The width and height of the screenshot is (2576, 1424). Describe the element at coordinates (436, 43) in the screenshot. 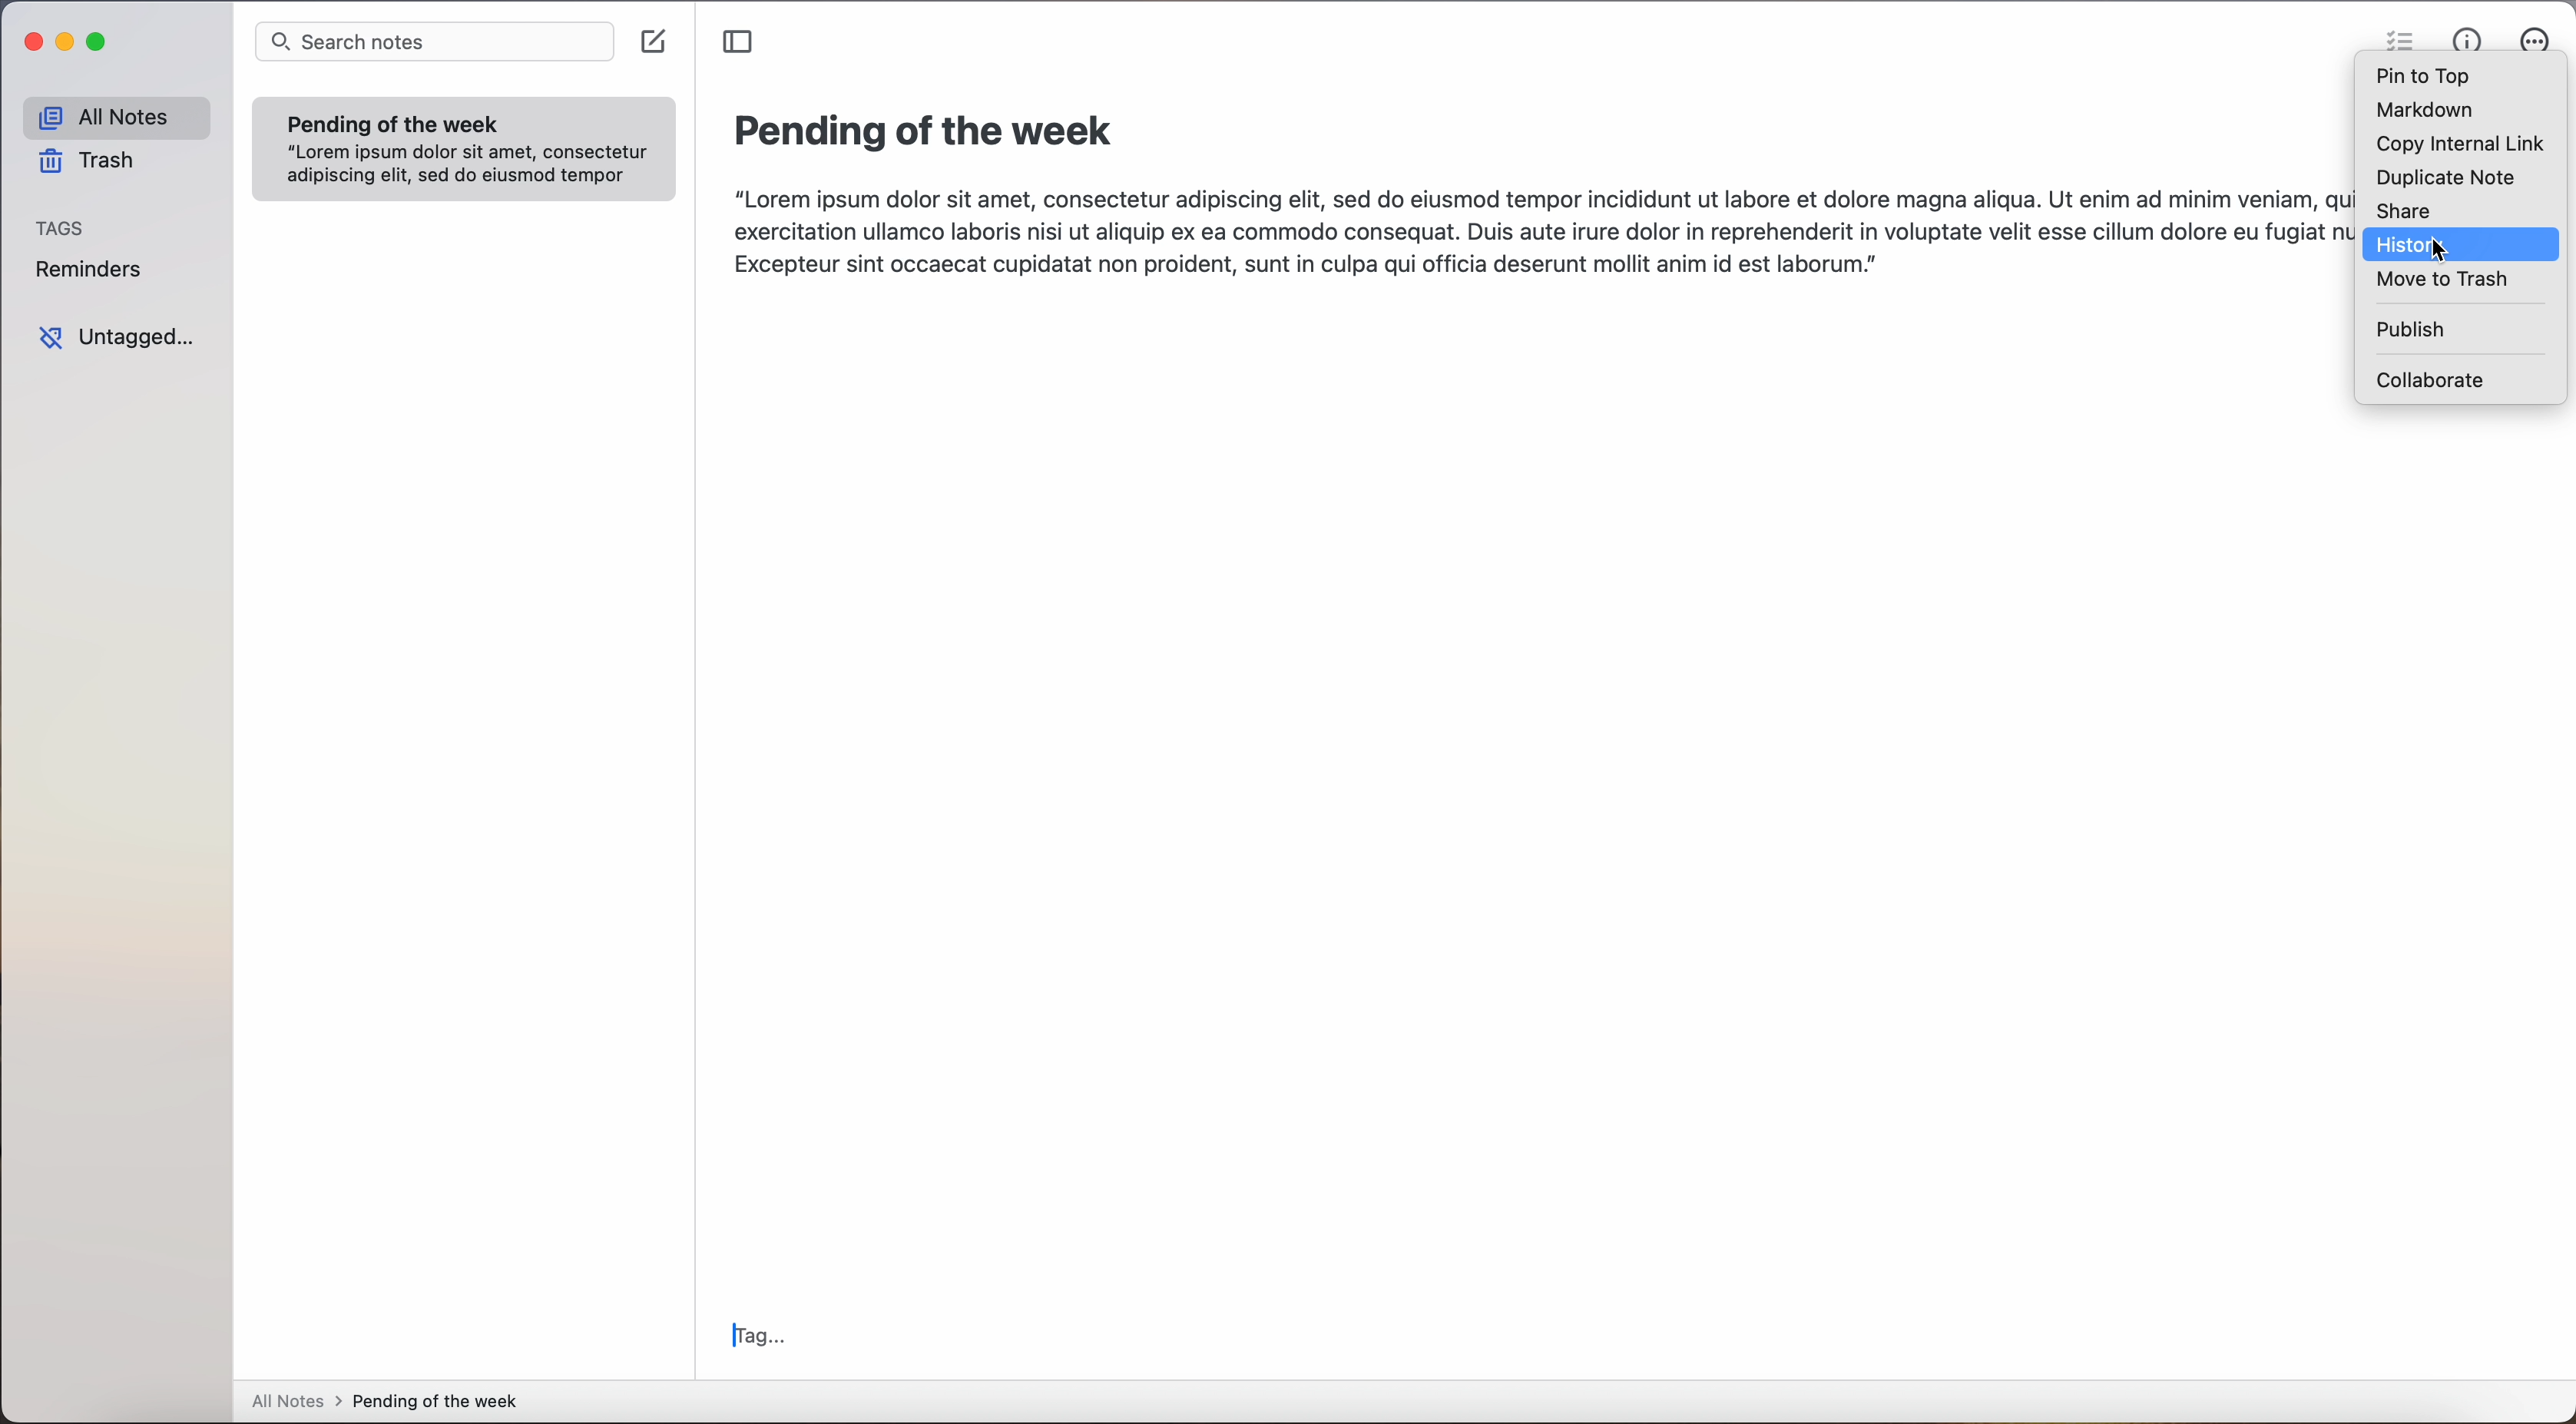

I see `search notes` at that location.